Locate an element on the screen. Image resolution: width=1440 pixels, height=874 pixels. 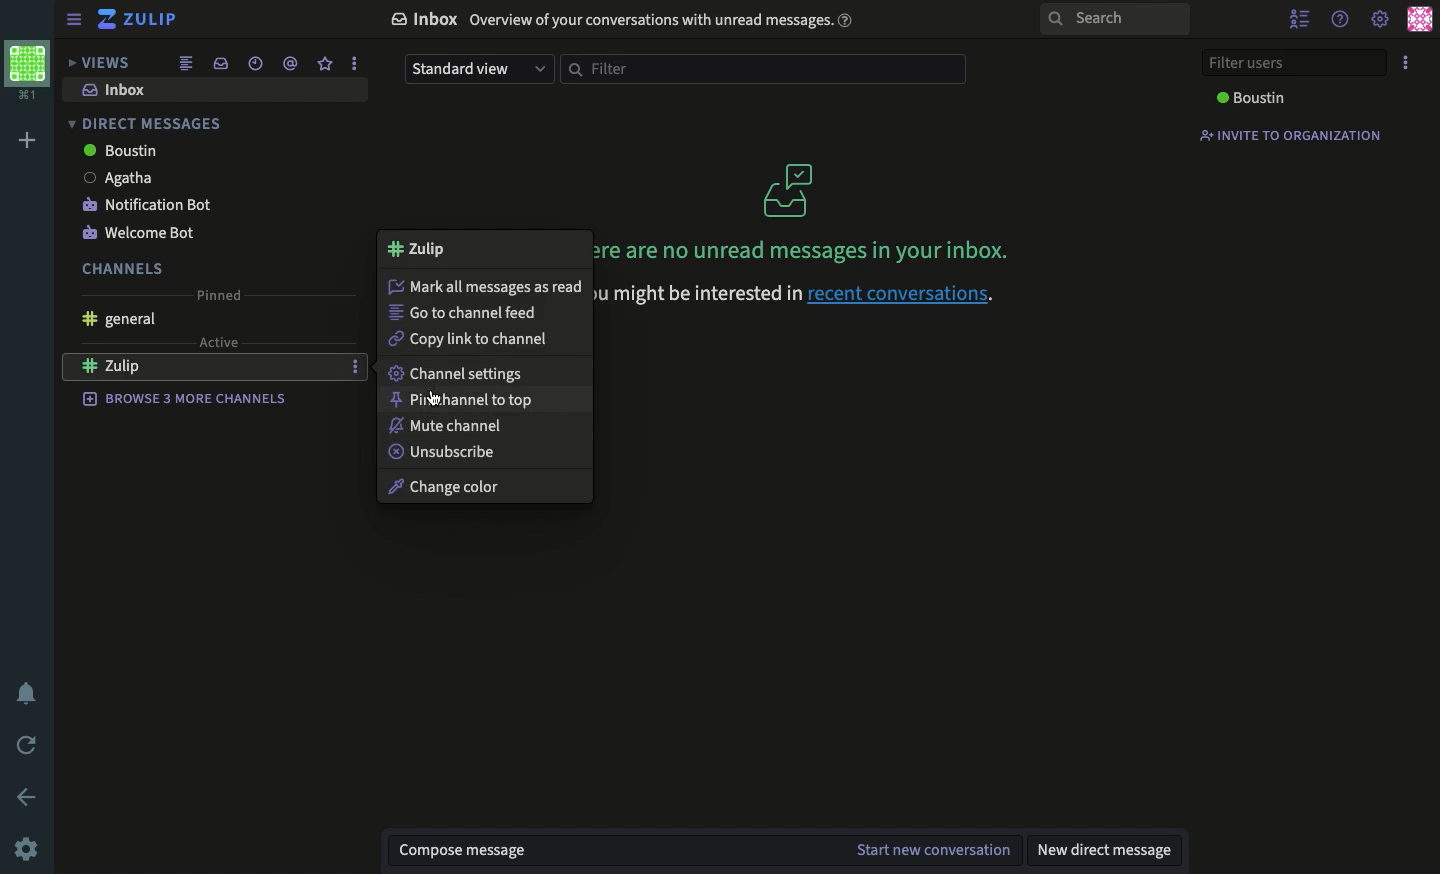
pin channel to top is located at coordinates (466, 402).